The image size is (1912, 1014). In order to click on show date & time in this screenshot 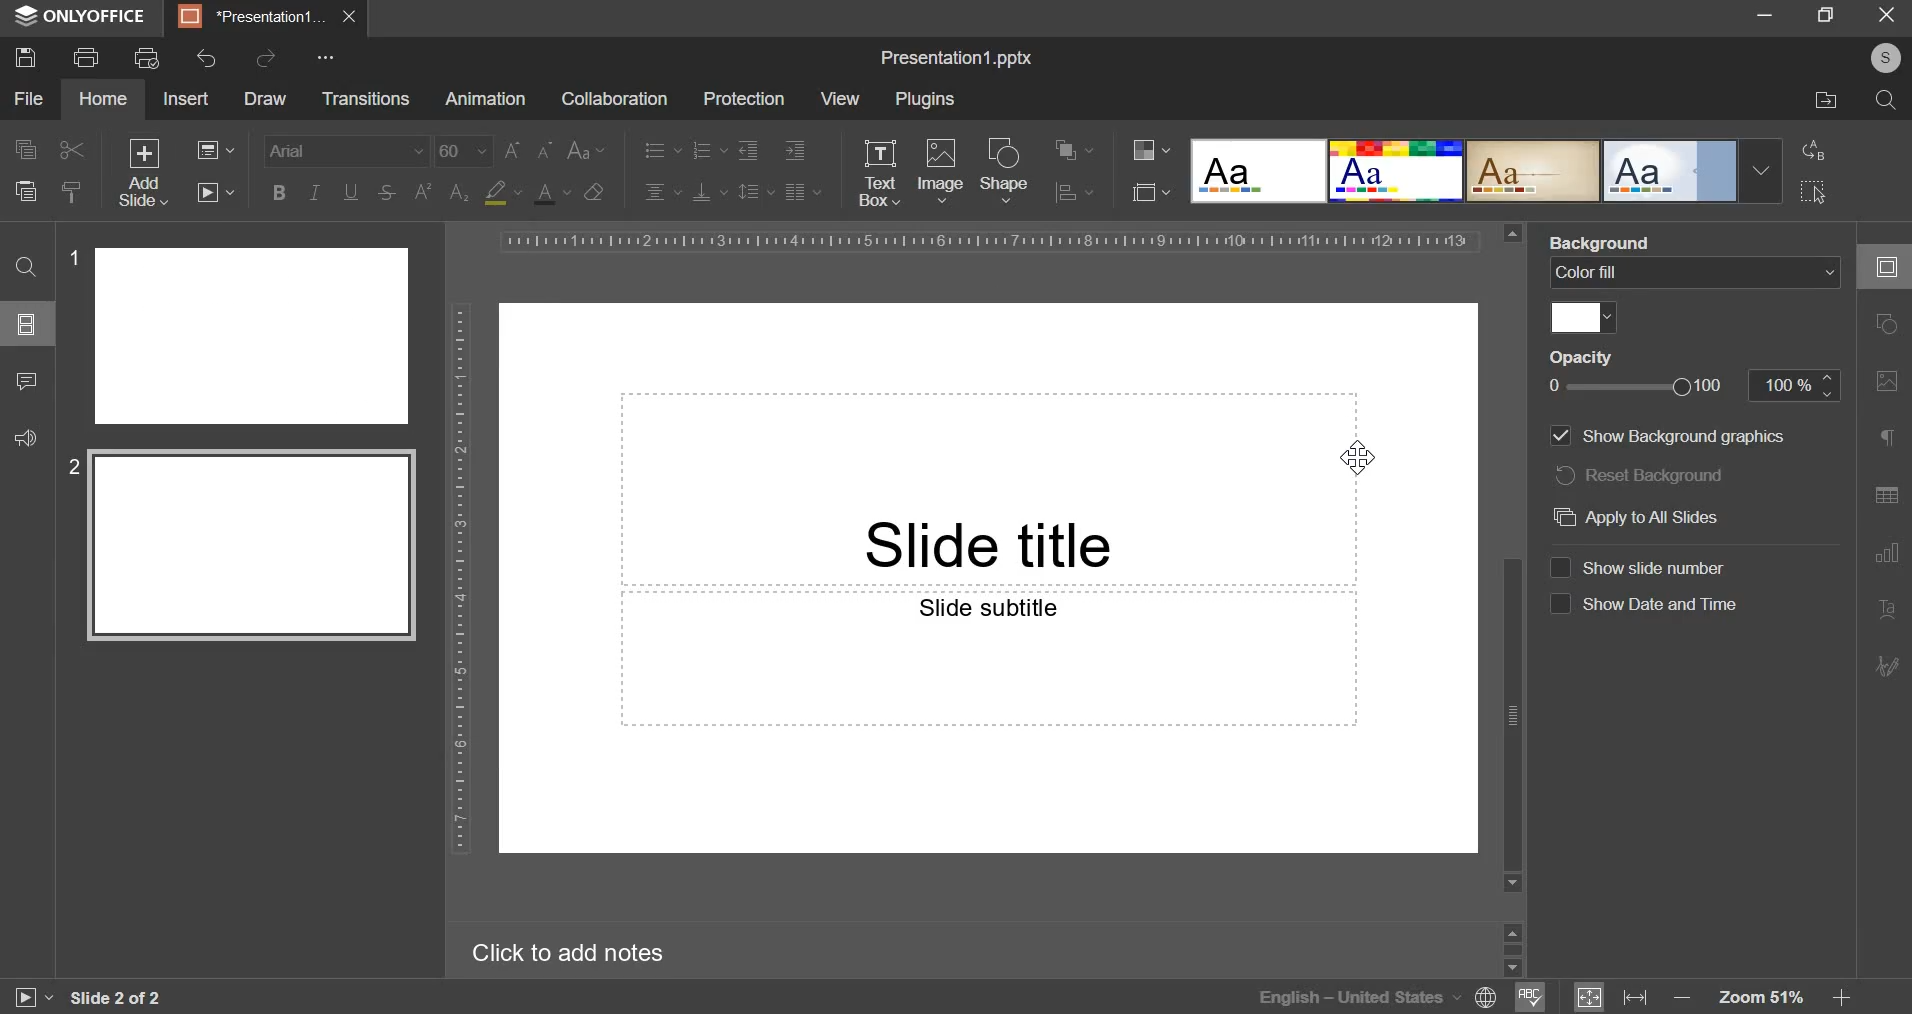, I will do `click(1646, 603)`.